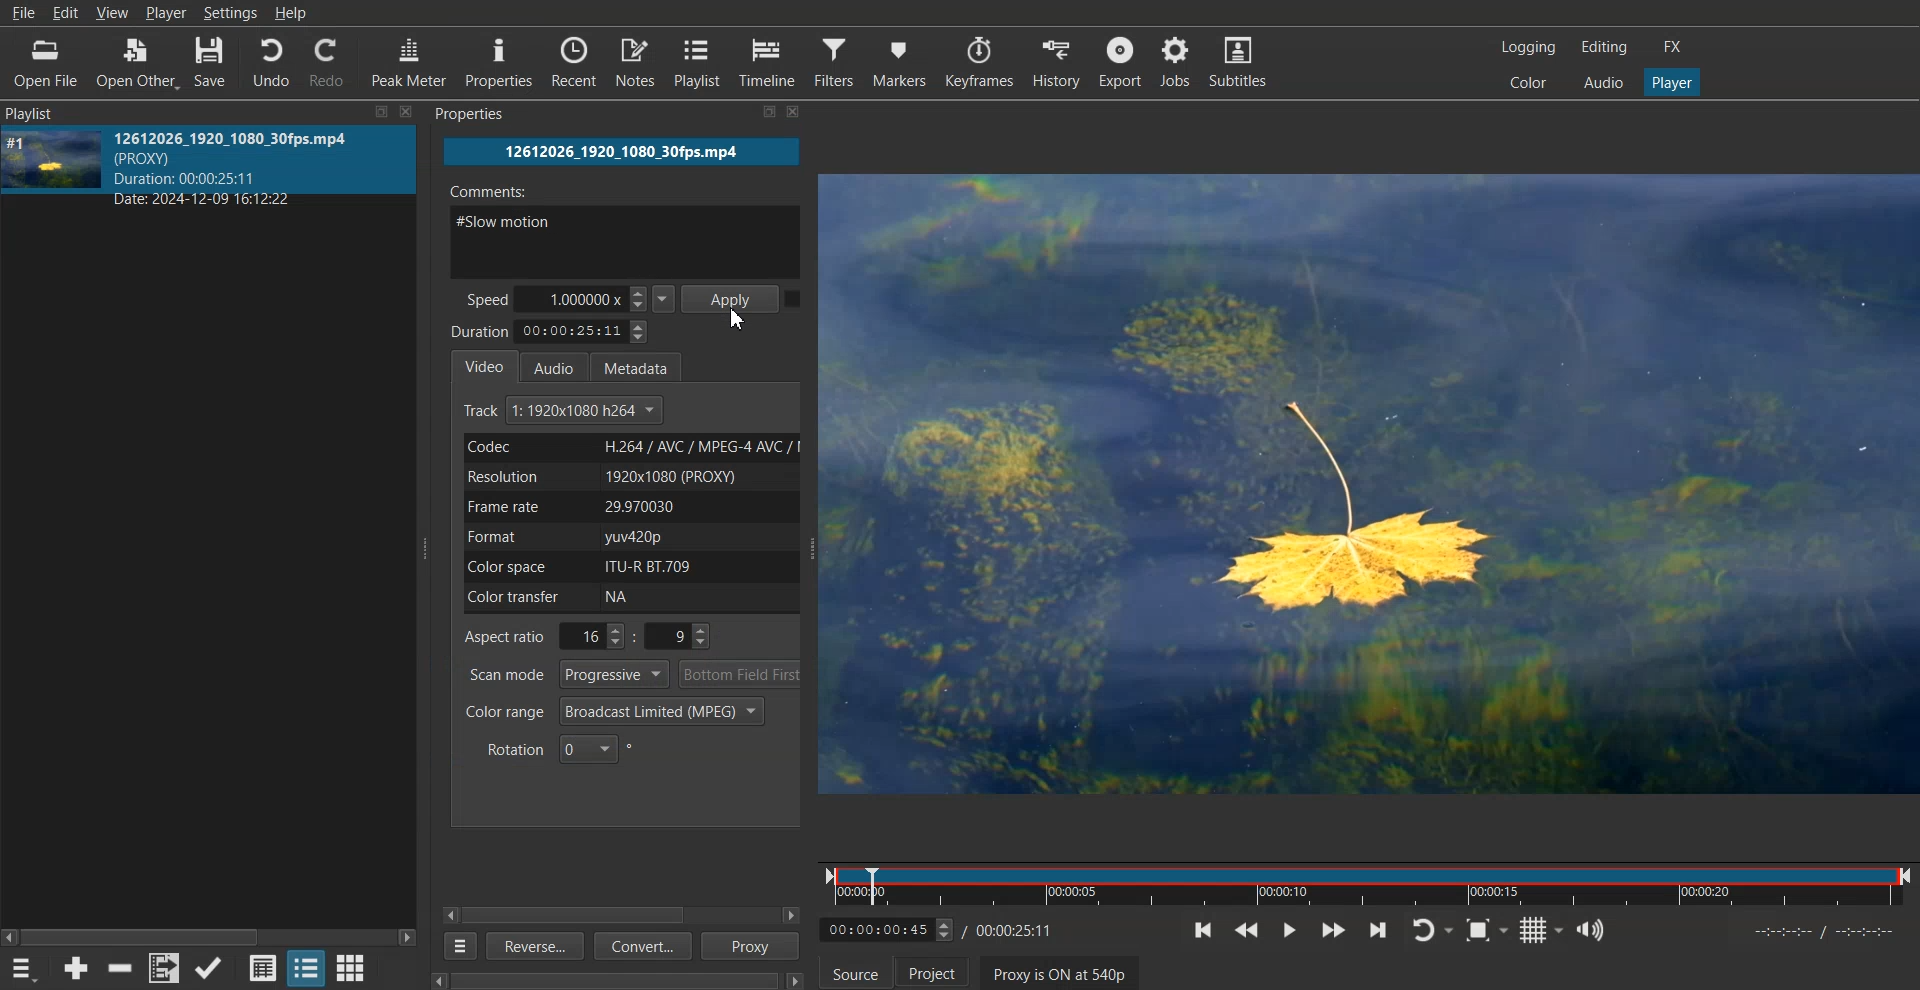 This screenshot has width=1920, height=990. Describe the element at coordinates (23, 13) in the screenshot. I see `File` at that location.